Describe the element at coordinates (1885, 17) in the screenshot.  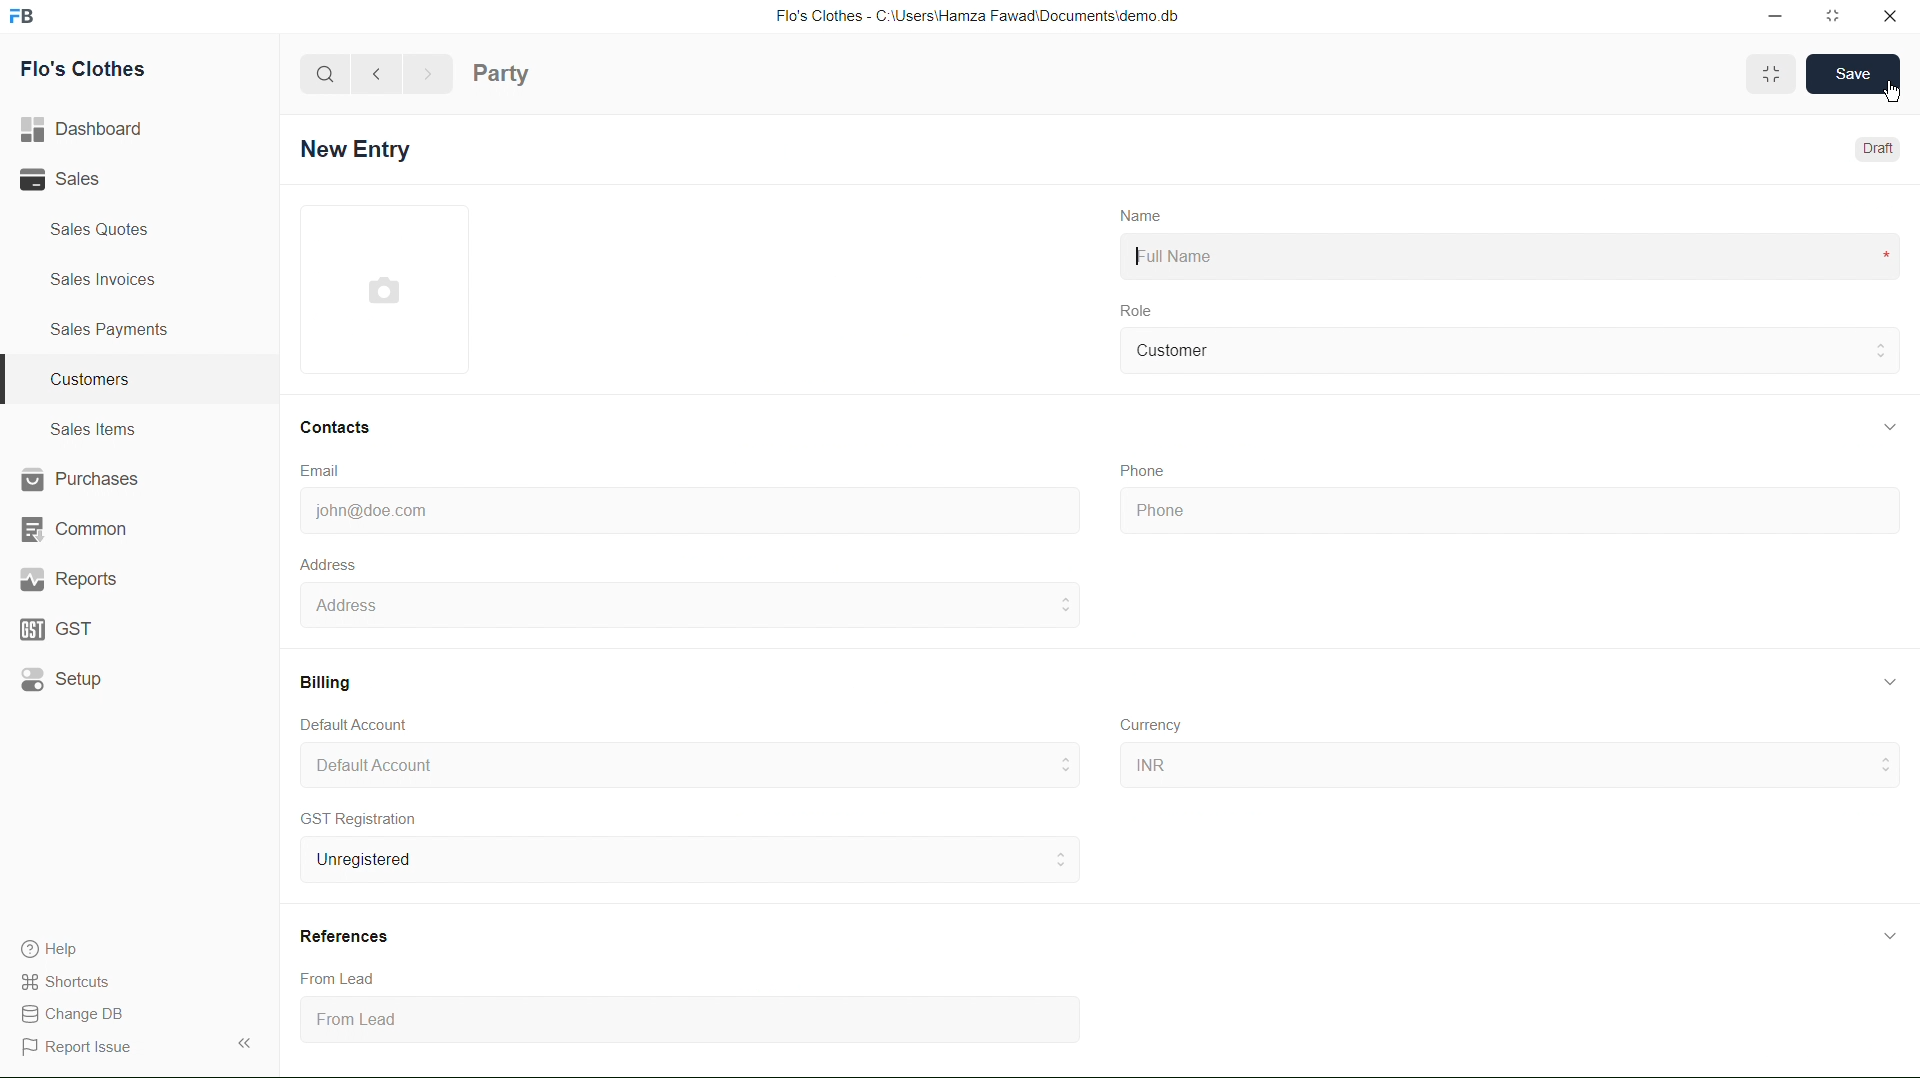
I see `close` at that location.